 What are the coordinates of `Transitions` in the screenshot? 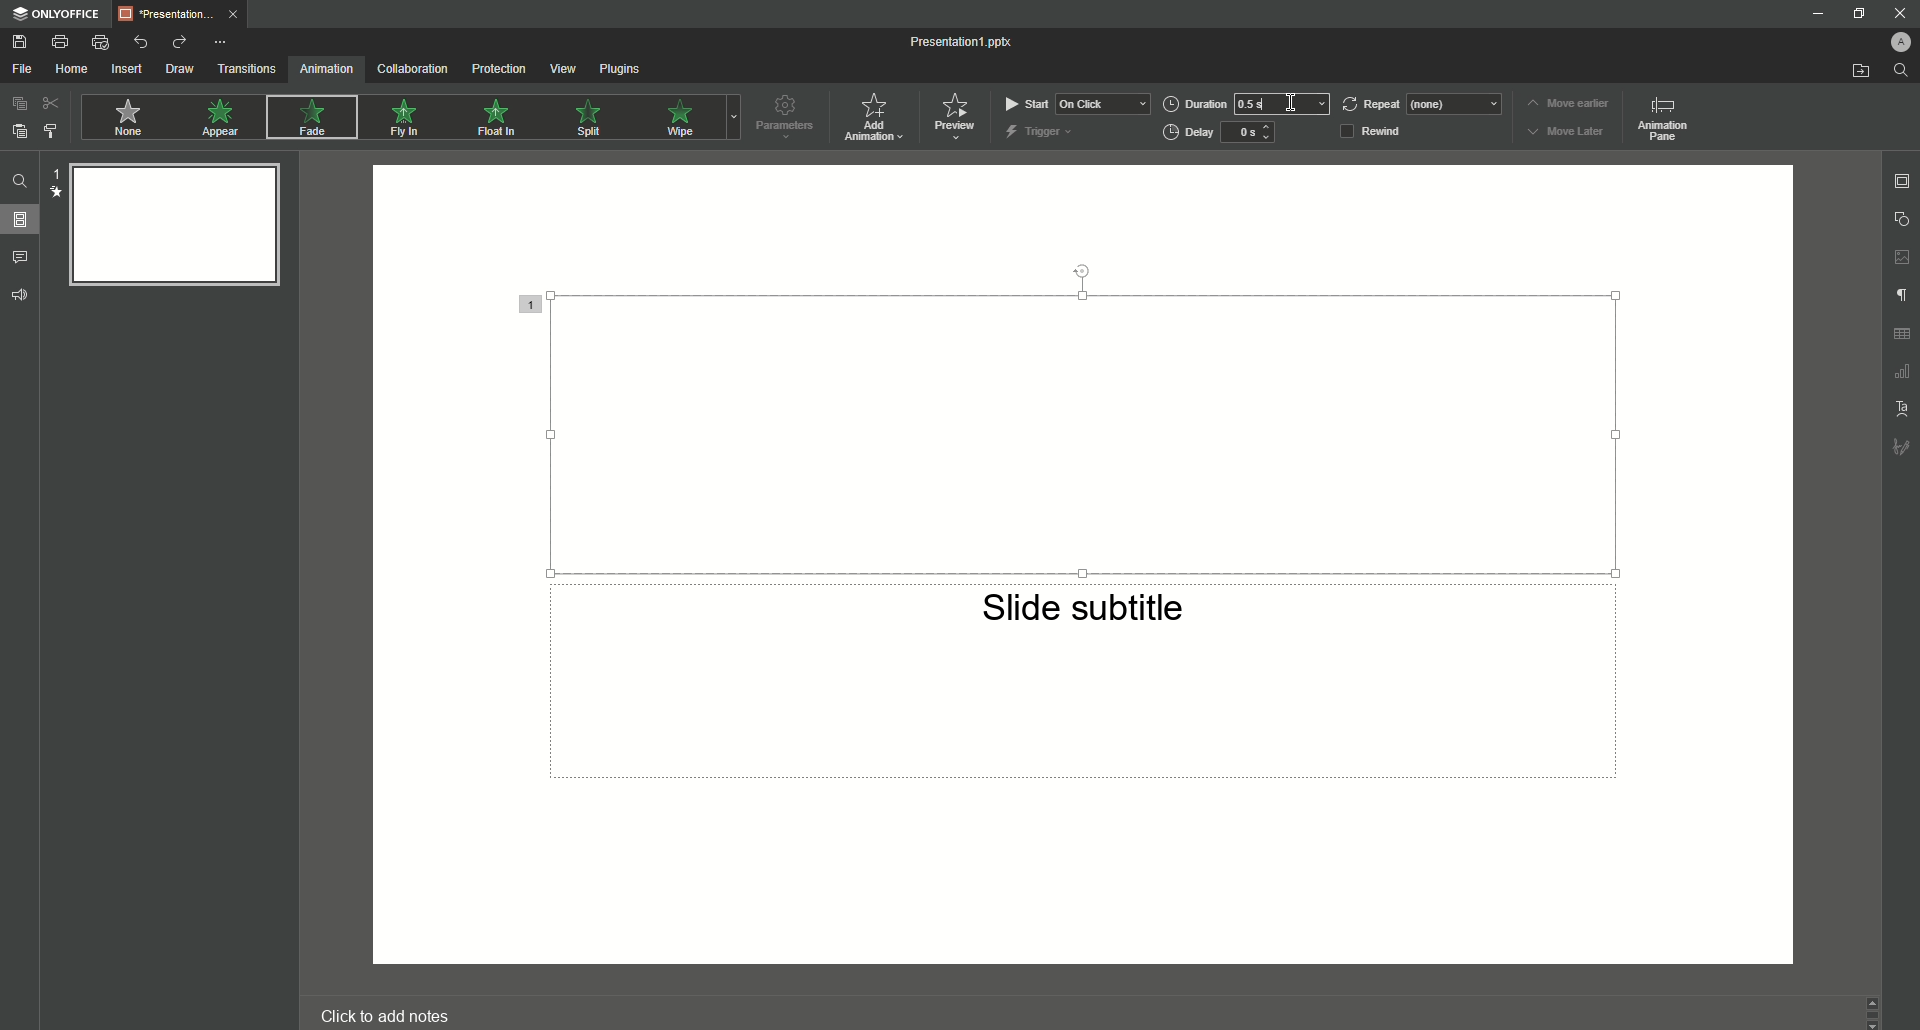 It's located at (247, 68).